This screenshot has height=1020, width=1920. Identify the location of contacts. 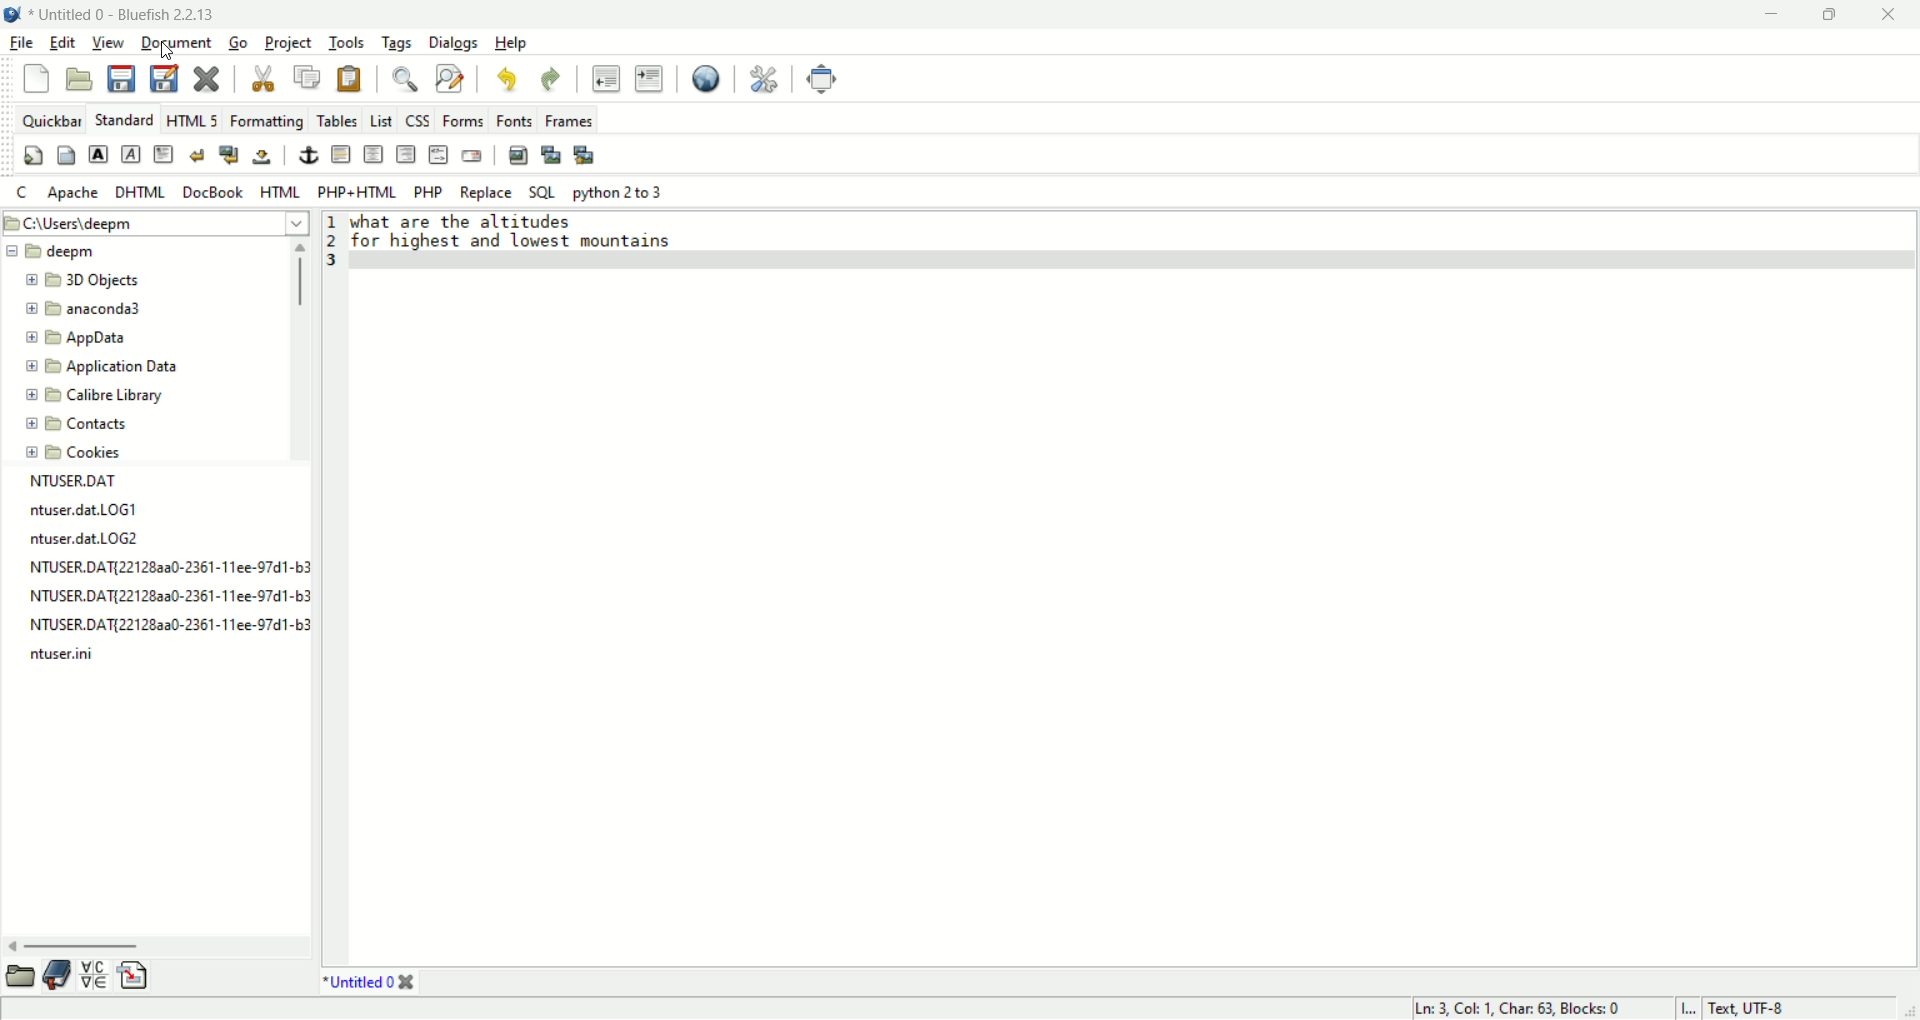
(74, 421).